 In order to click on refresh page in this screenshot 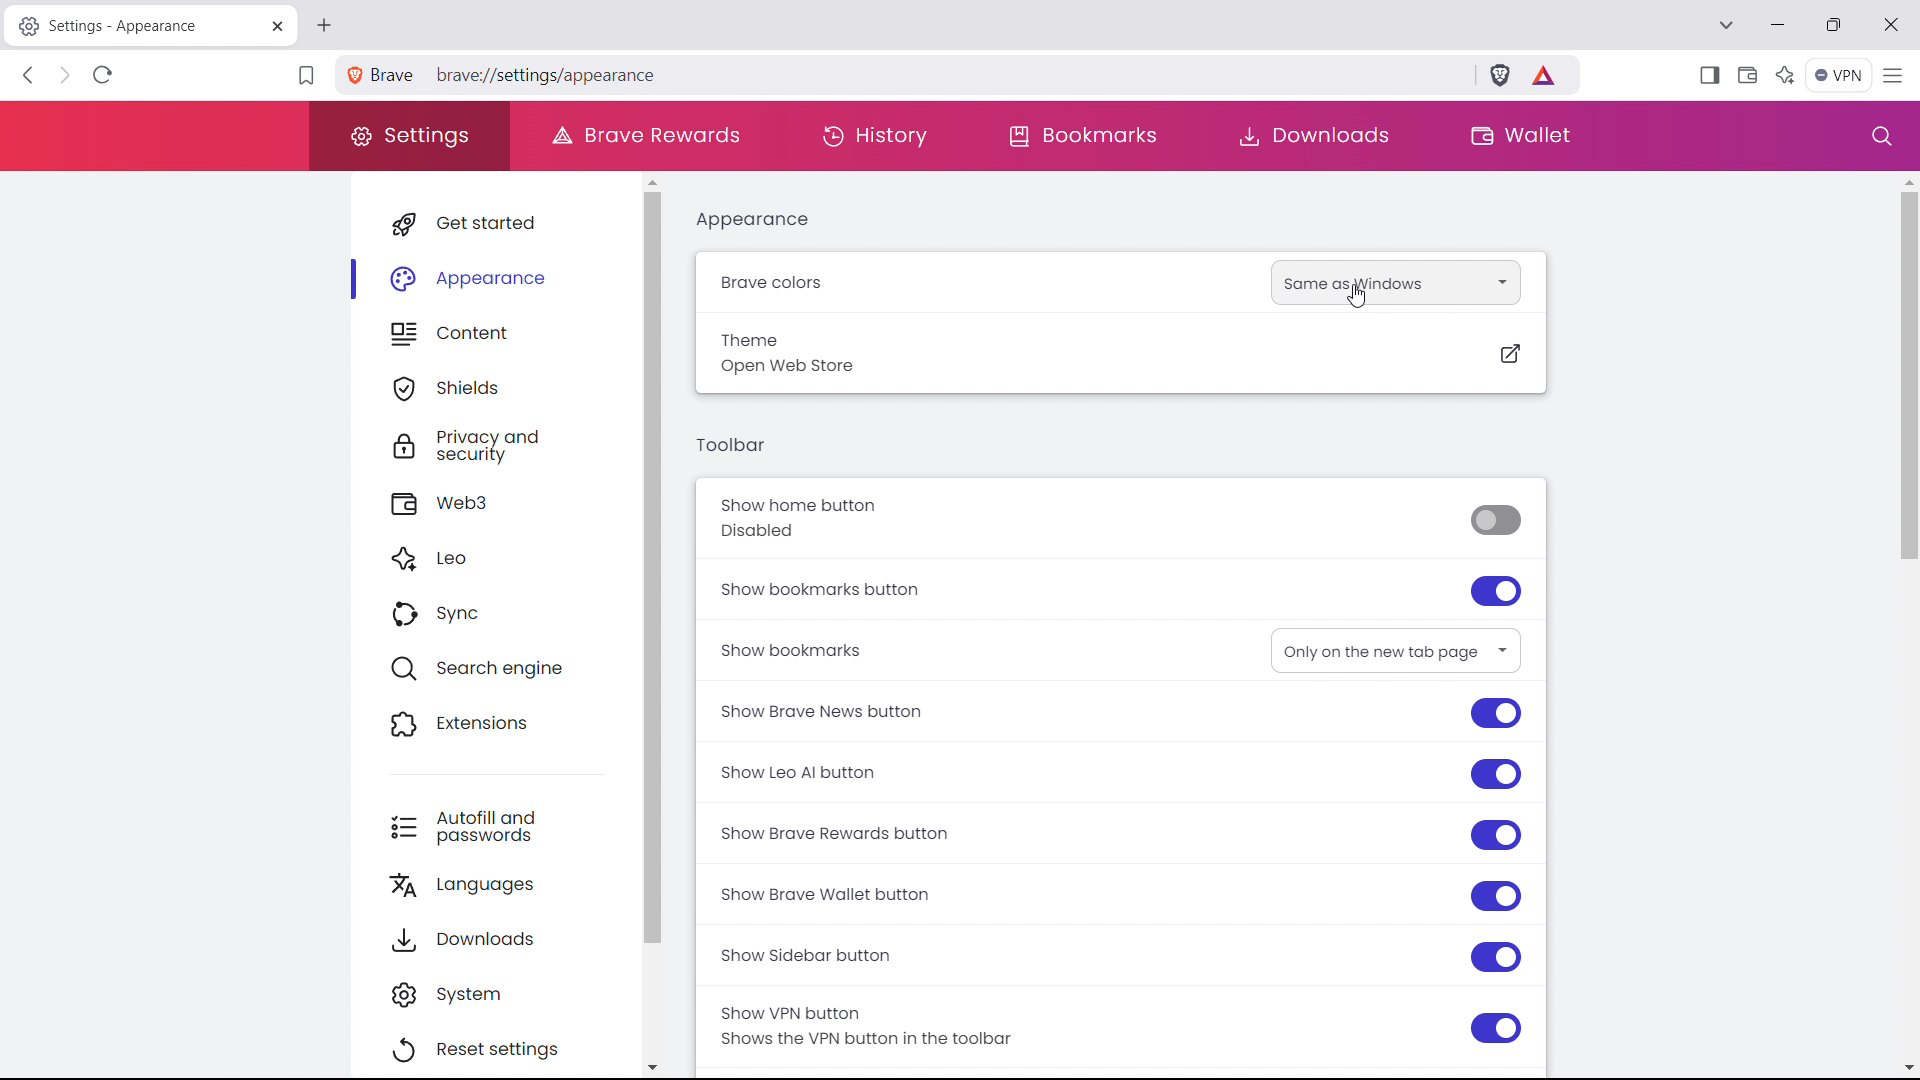, I will do `click(102, 75)`.